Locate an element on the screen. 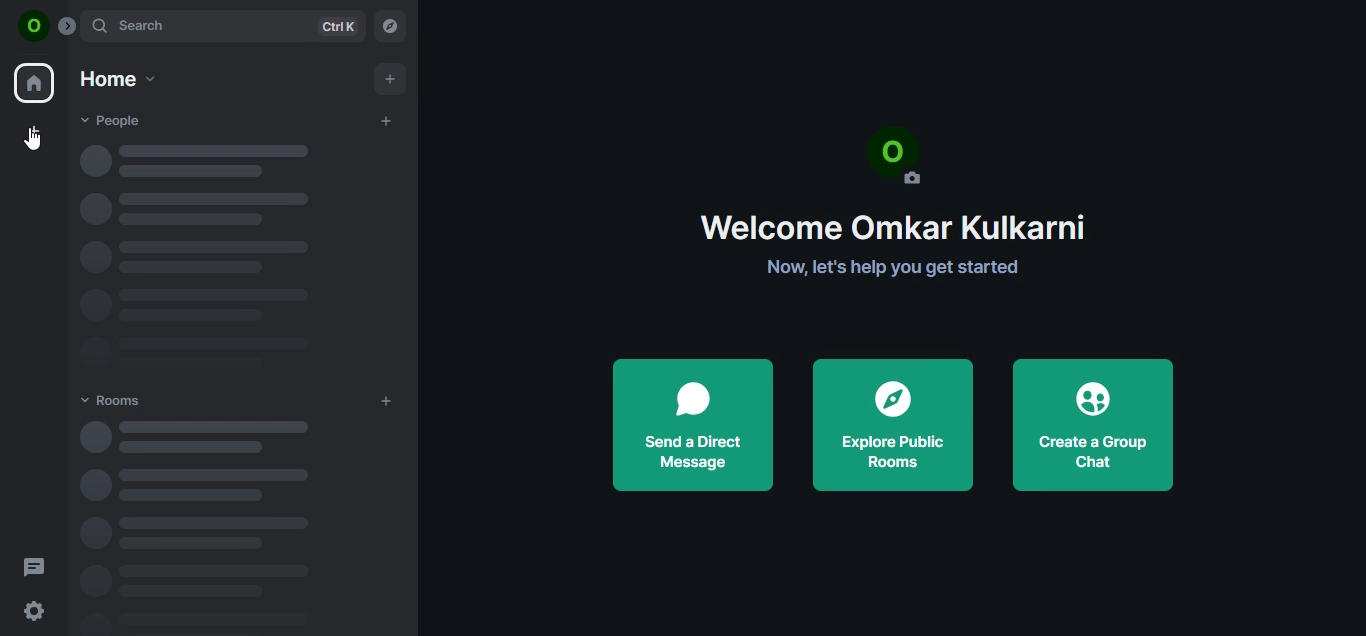 The height and width of the screenshot is (636, 1366). loading text is located at coordinates (187, 247).